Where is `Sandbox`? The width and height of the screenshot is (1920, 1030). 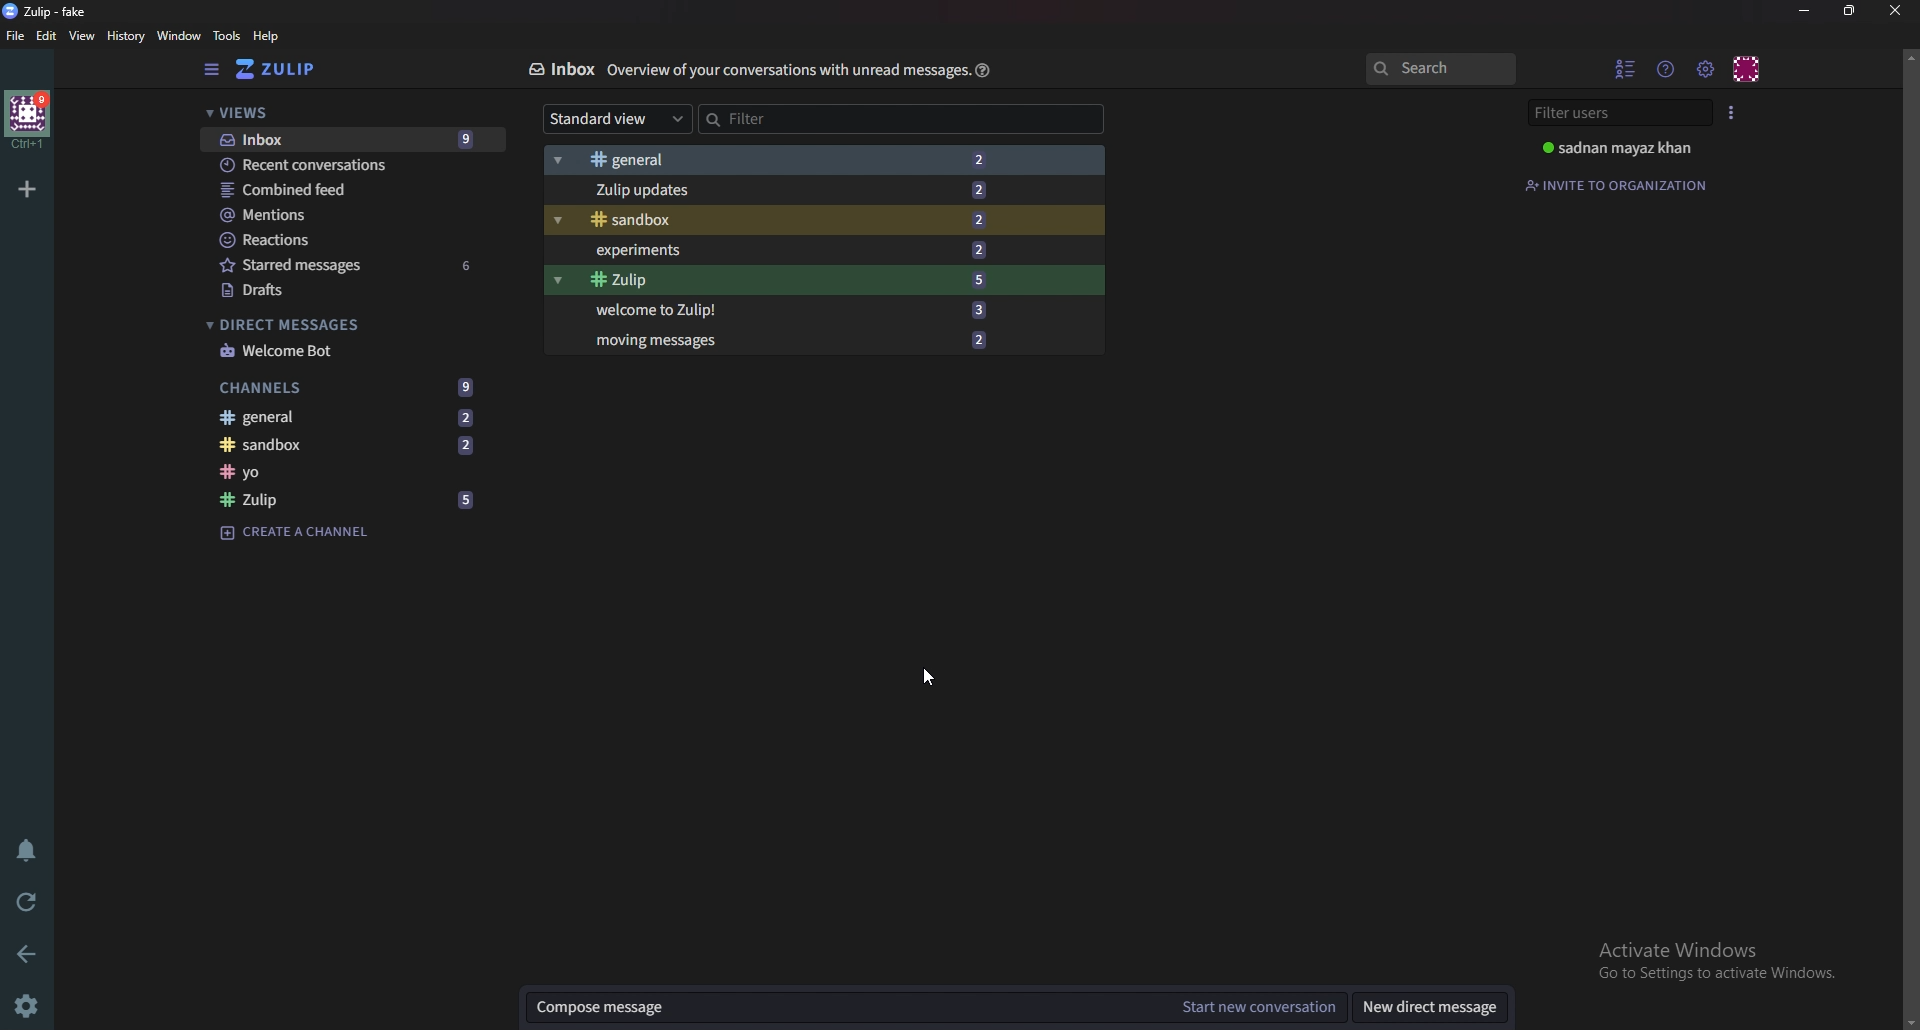
Sandbox is located at coordinates (357, 446).